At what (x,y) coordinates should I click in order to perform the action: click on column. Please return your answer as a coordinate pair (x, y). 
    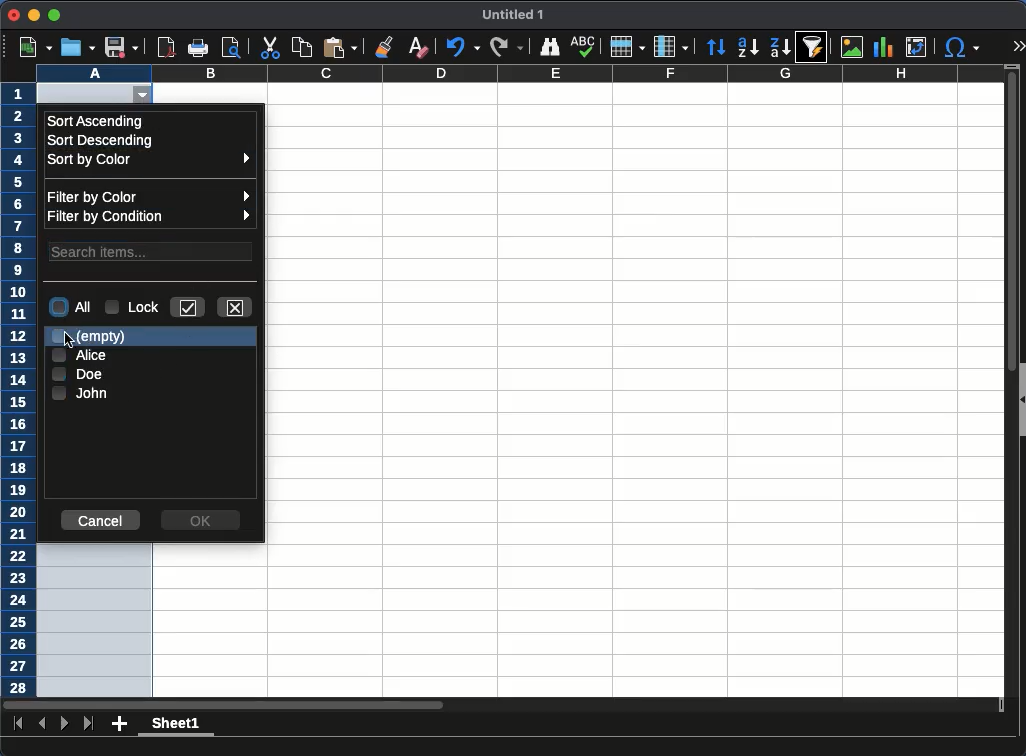
    Looking at the image, I should click on (519, 73).